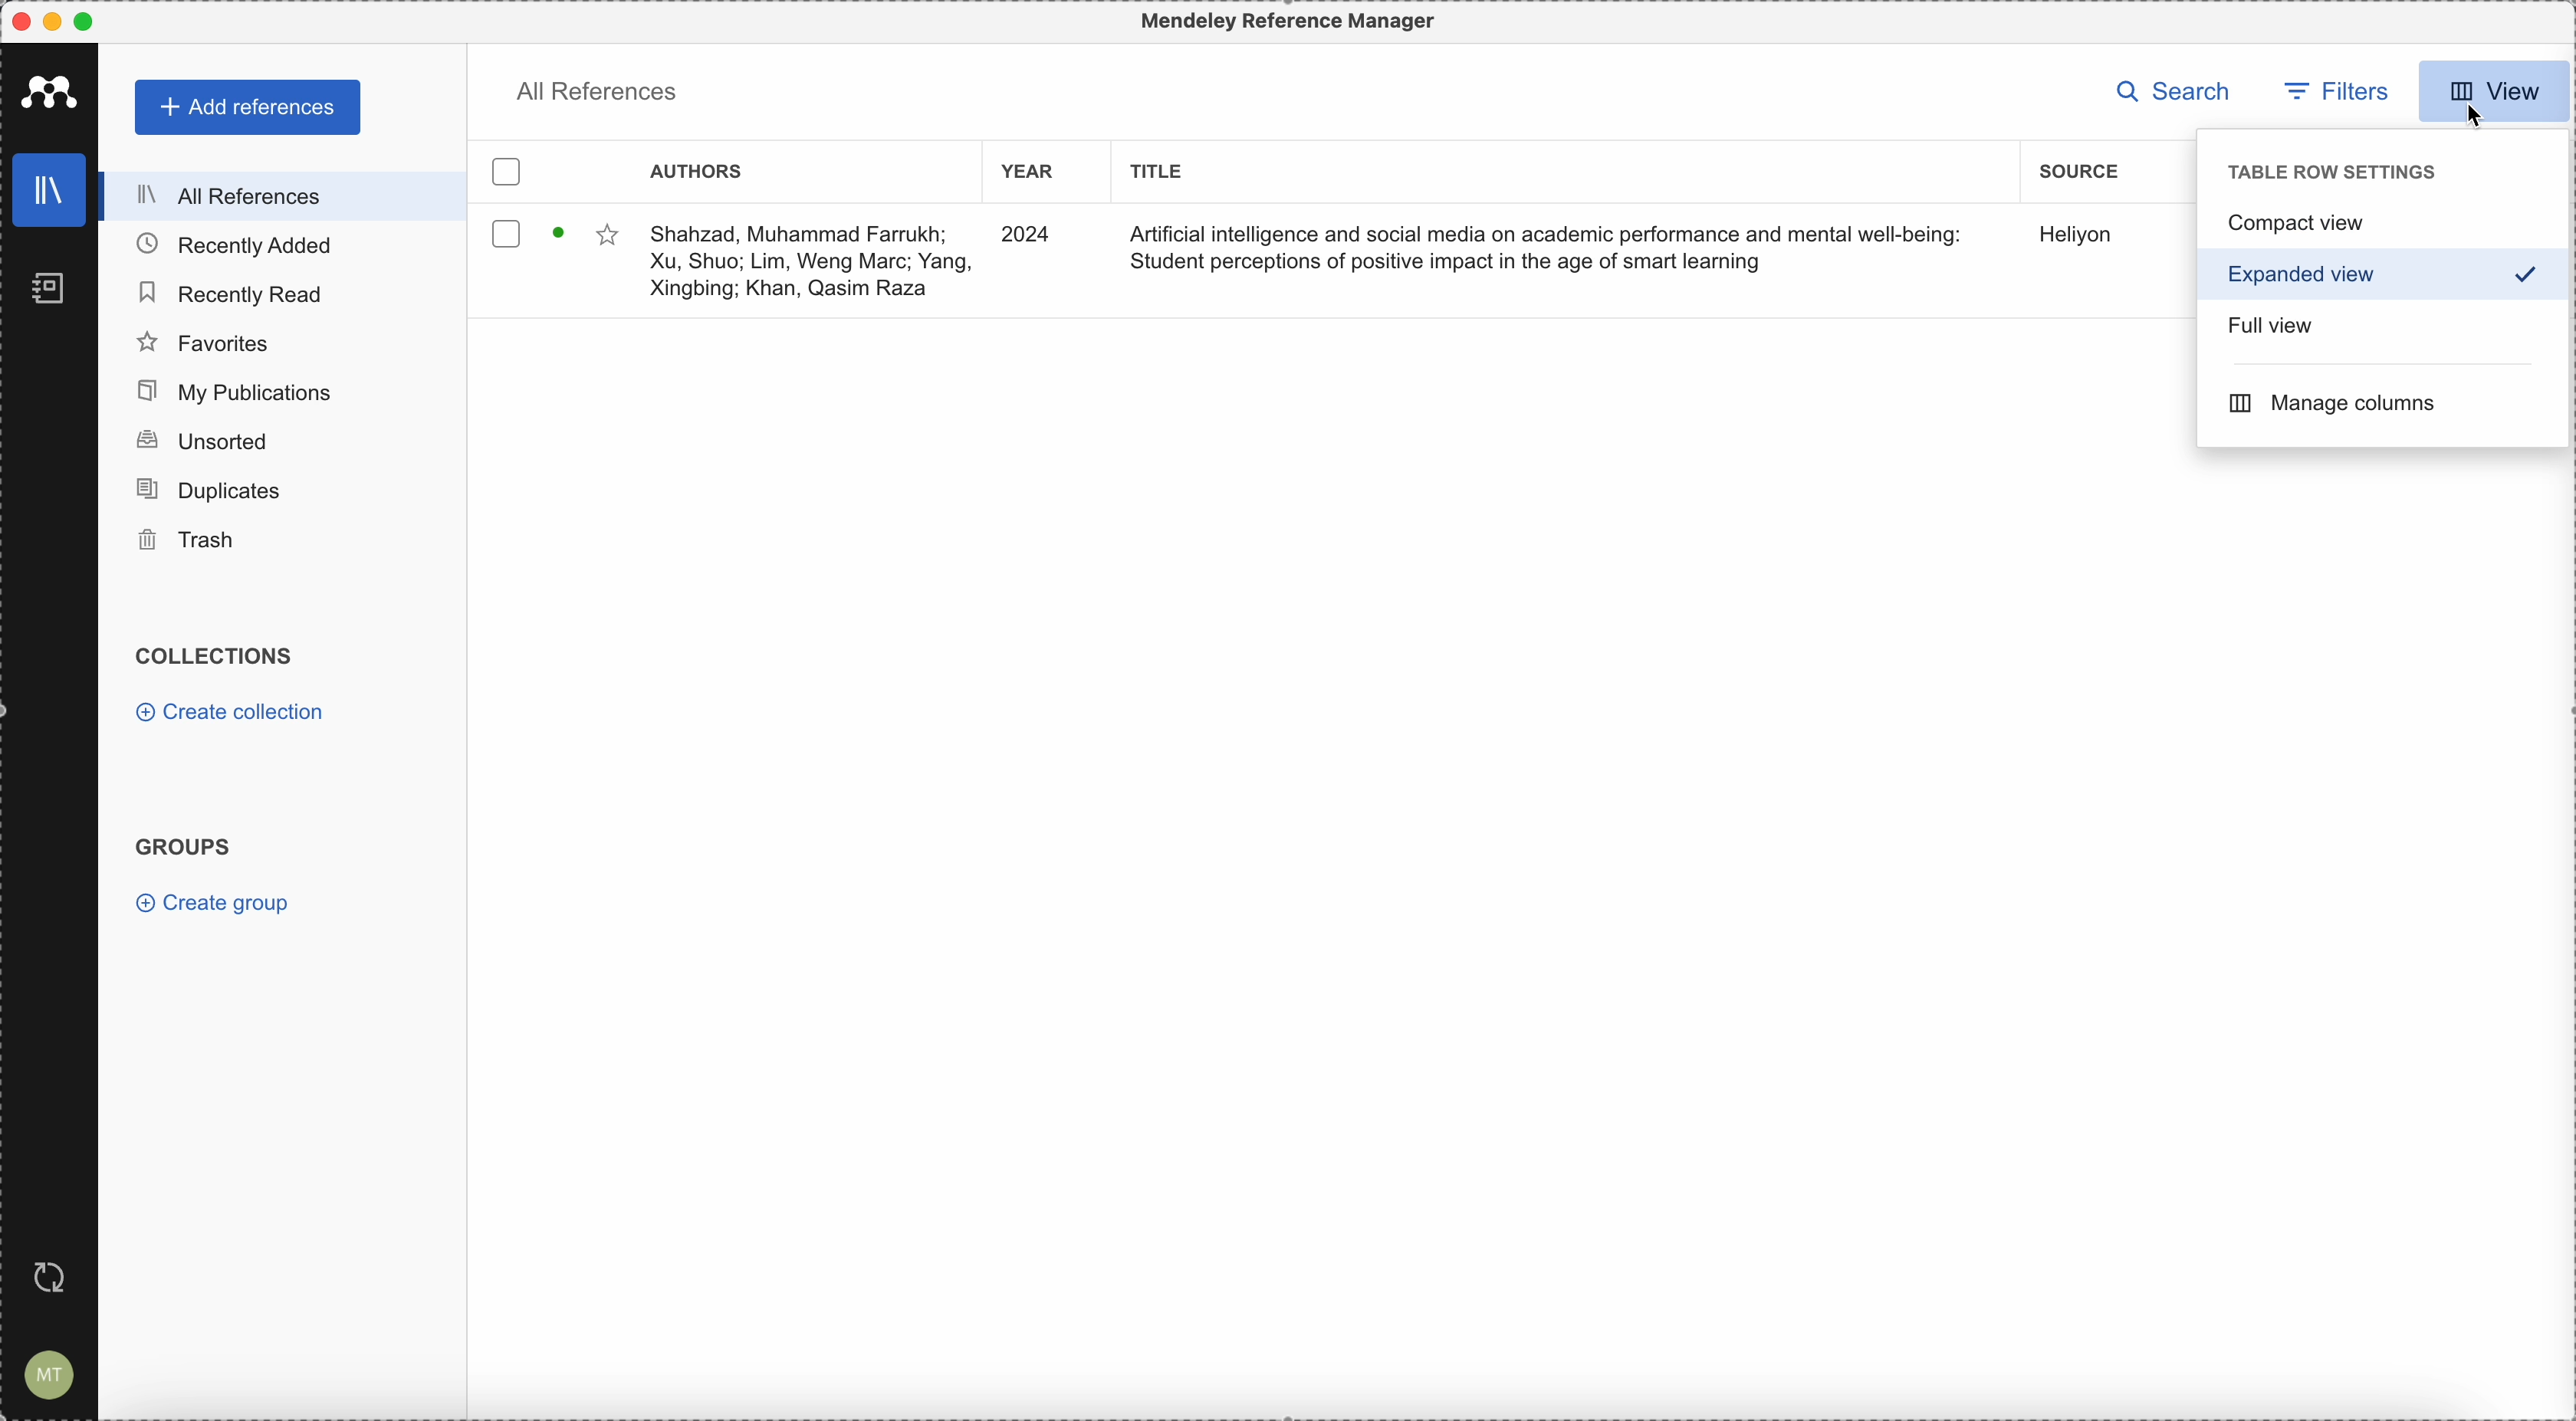  Describe the element at coordinates (1034, 172) in the screenshot. I see `year` at that location.